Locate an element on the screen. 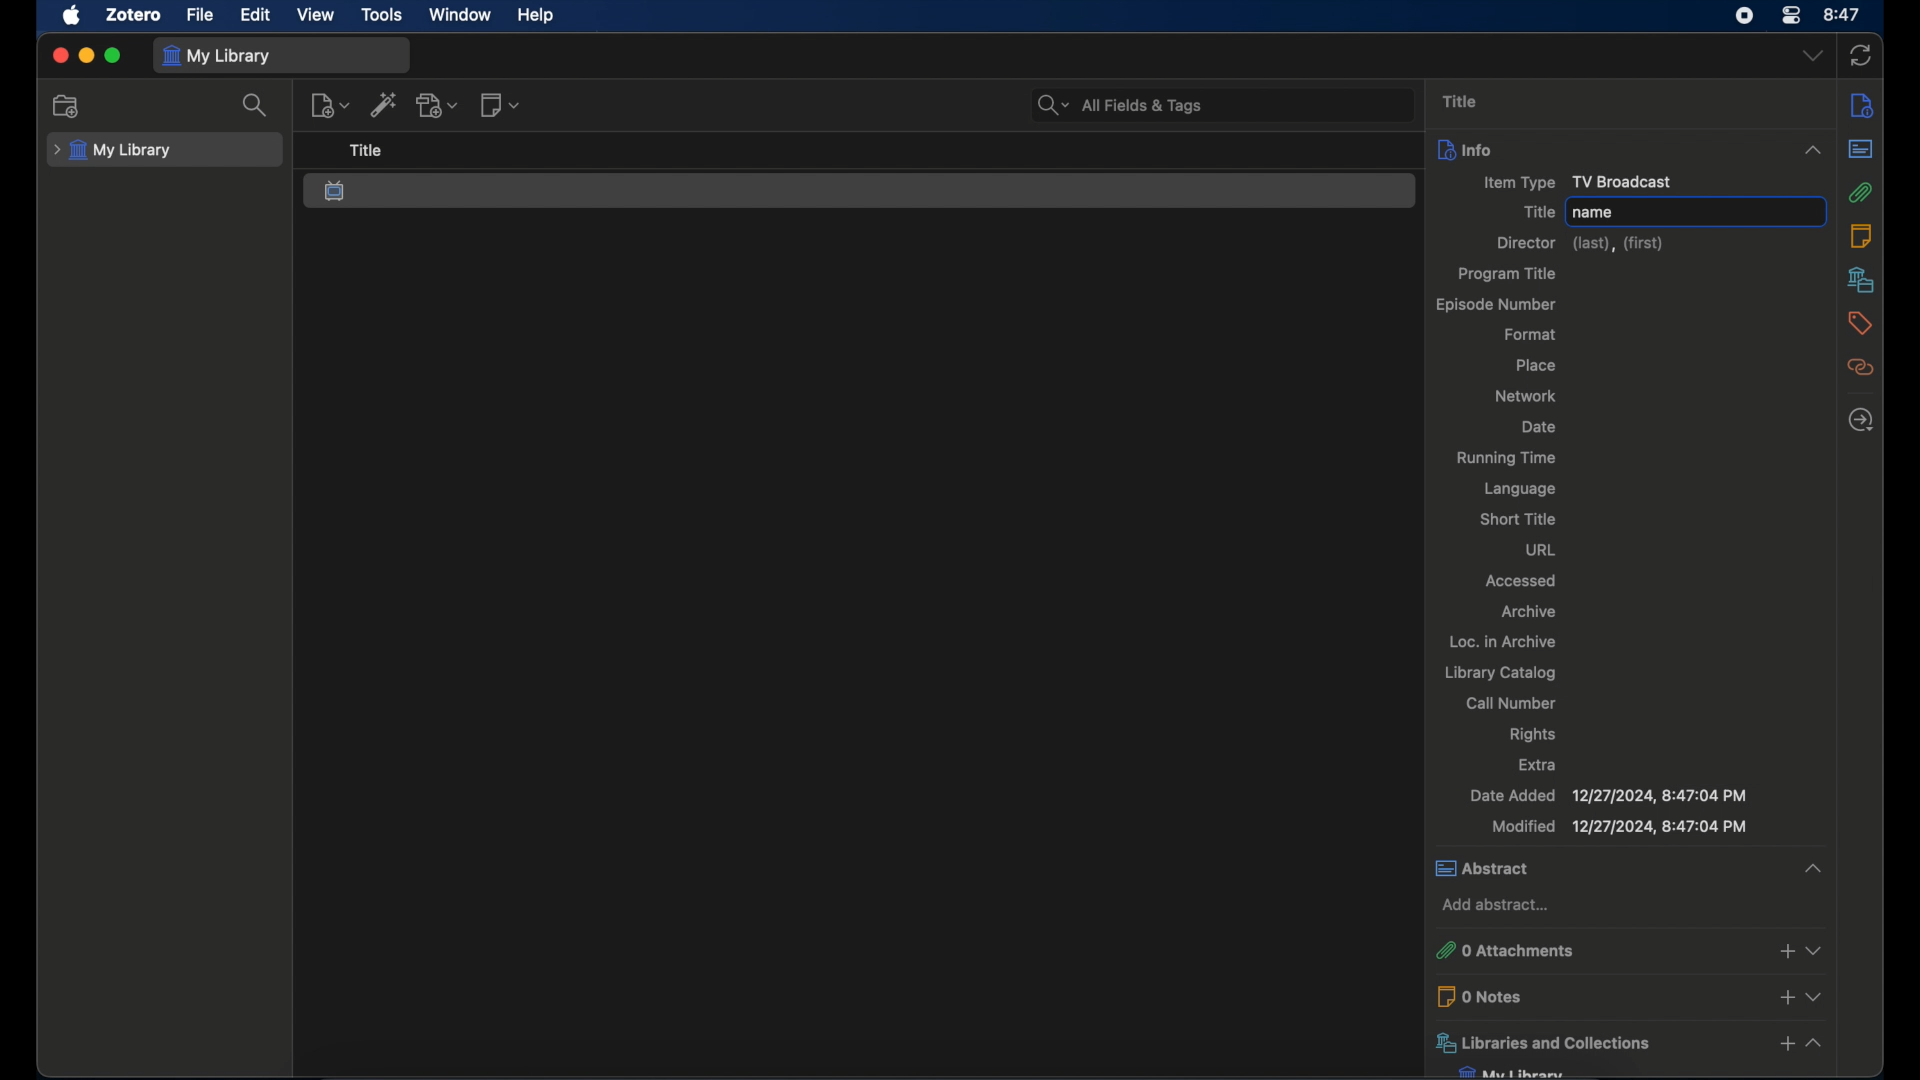 The width and height of the screenshot is (1920, 1080). call number is located at coordinates (1510, 704).